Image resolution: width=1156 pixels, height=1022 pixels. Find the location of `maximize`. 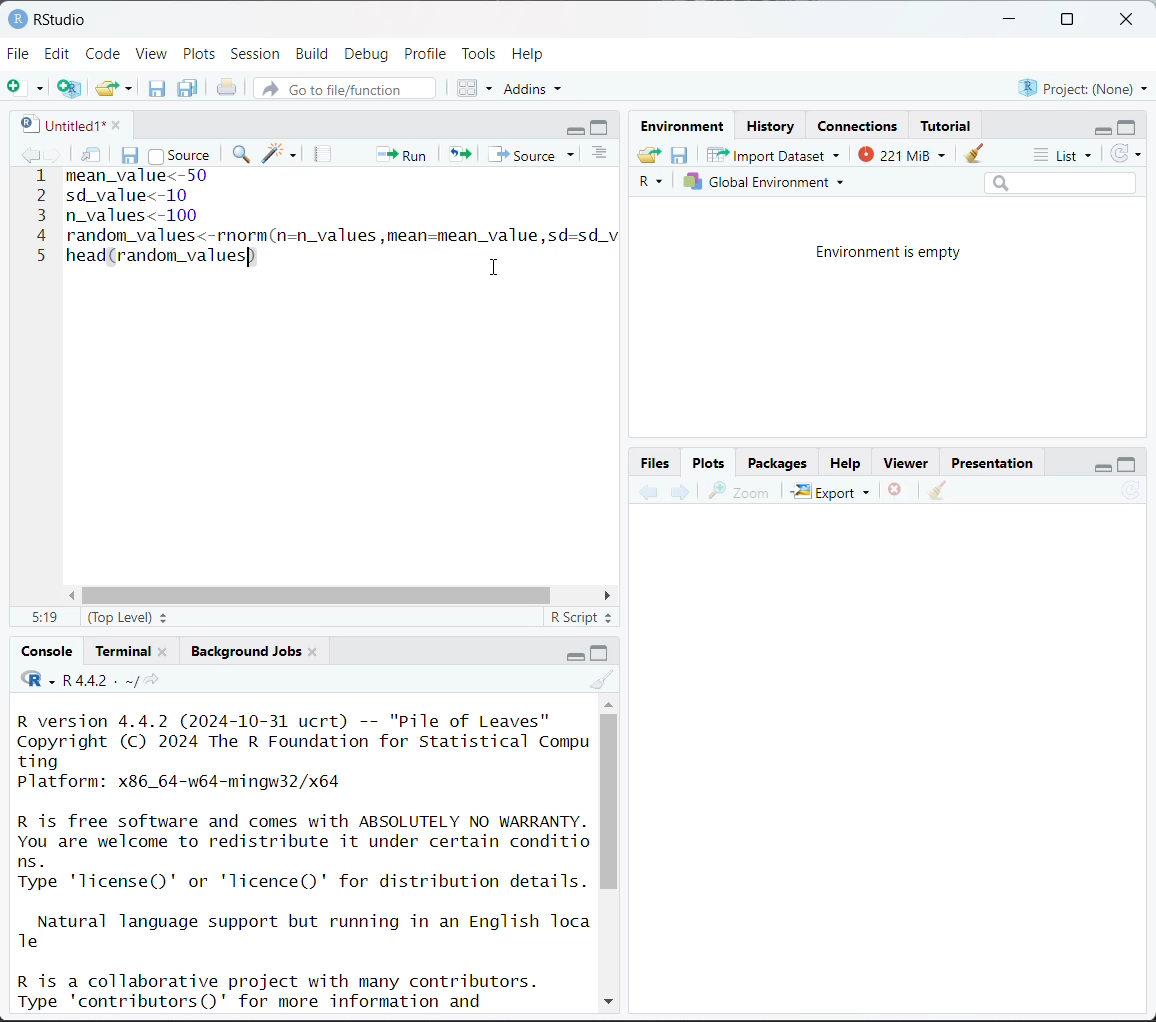

maximize is located at coordinates (1066, 20).